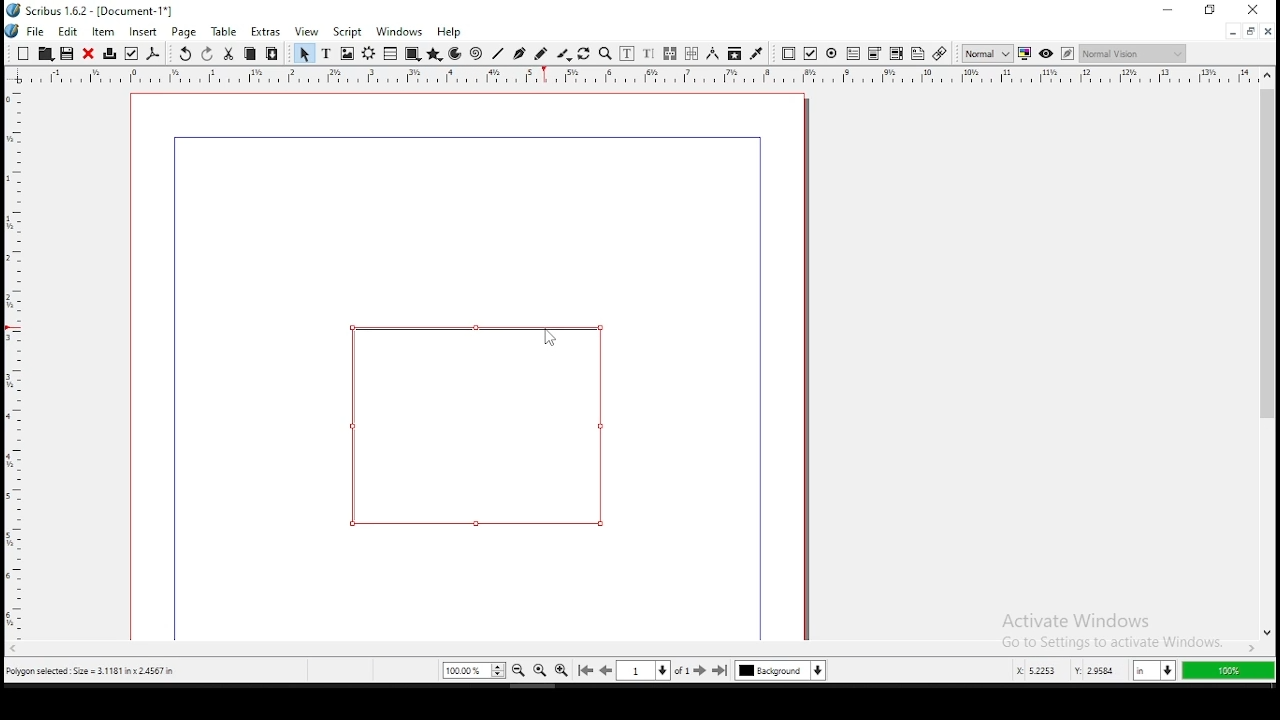  What do you see at coordinates (804, 368) in the screenshot?
I see `scrollbar` at bounding box center [804, 368].